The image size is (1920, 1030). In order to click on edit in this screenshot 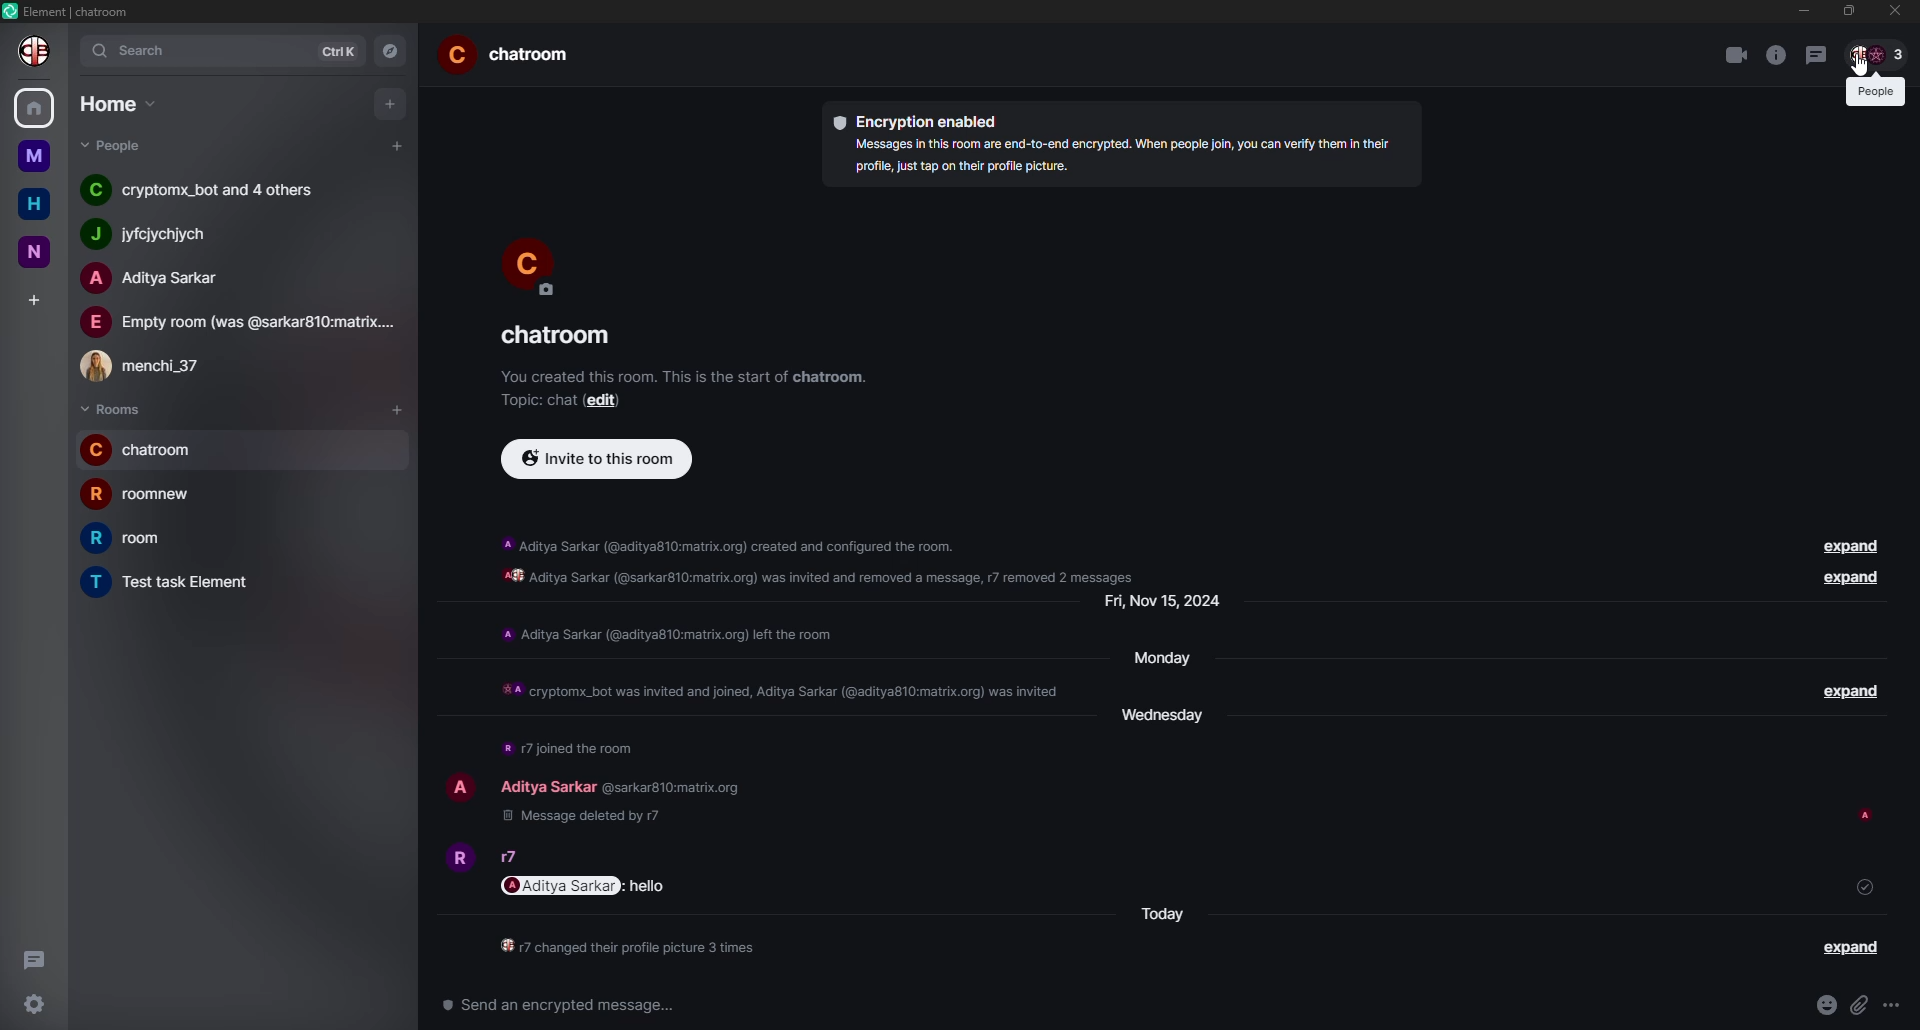, I will do `click(601, 401)`.